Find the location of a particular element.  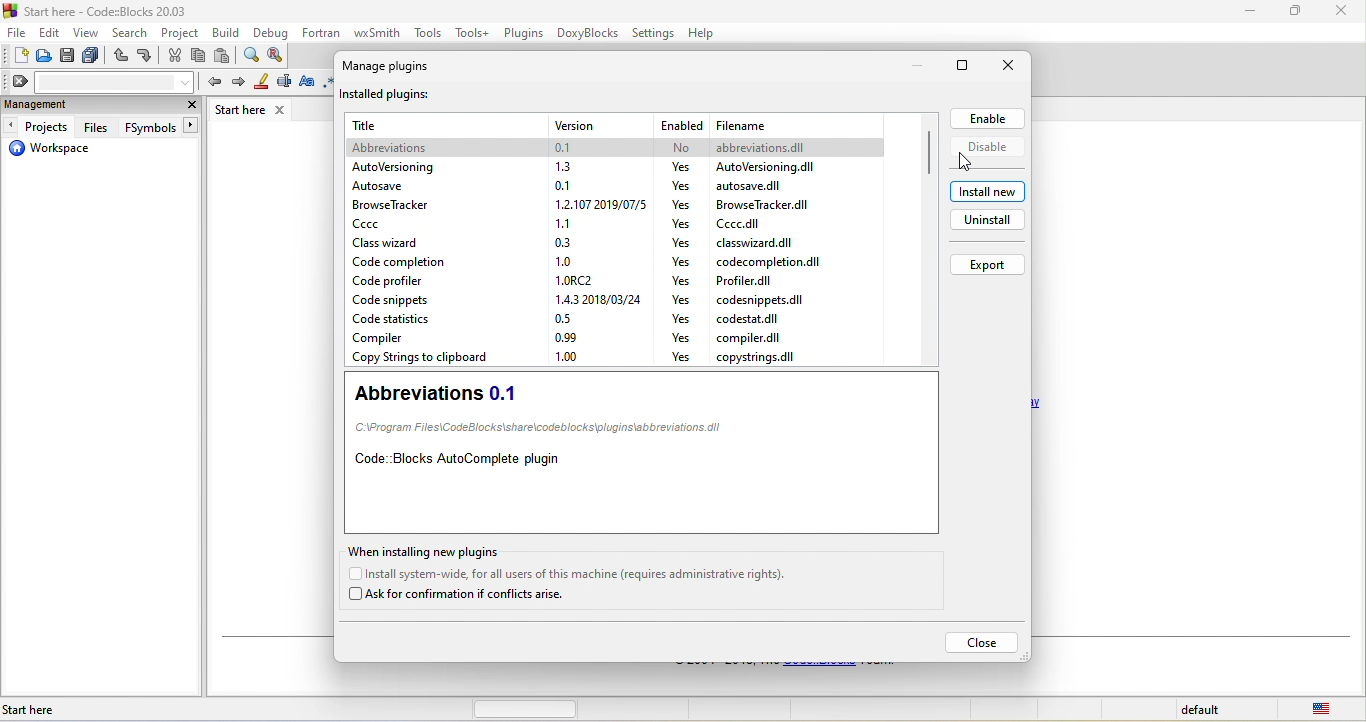

new is located at coordinates (16, 55).